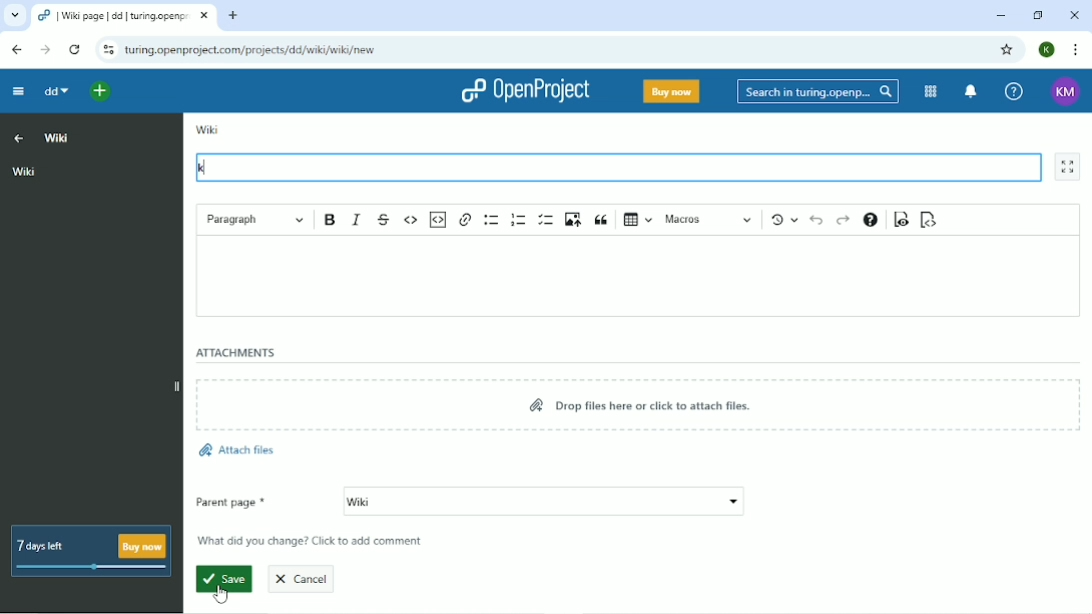 The image size is (1092, 614). Describe the element at coordinates (871, 220) in the screenshot. I see `Text formatting help` at that location.